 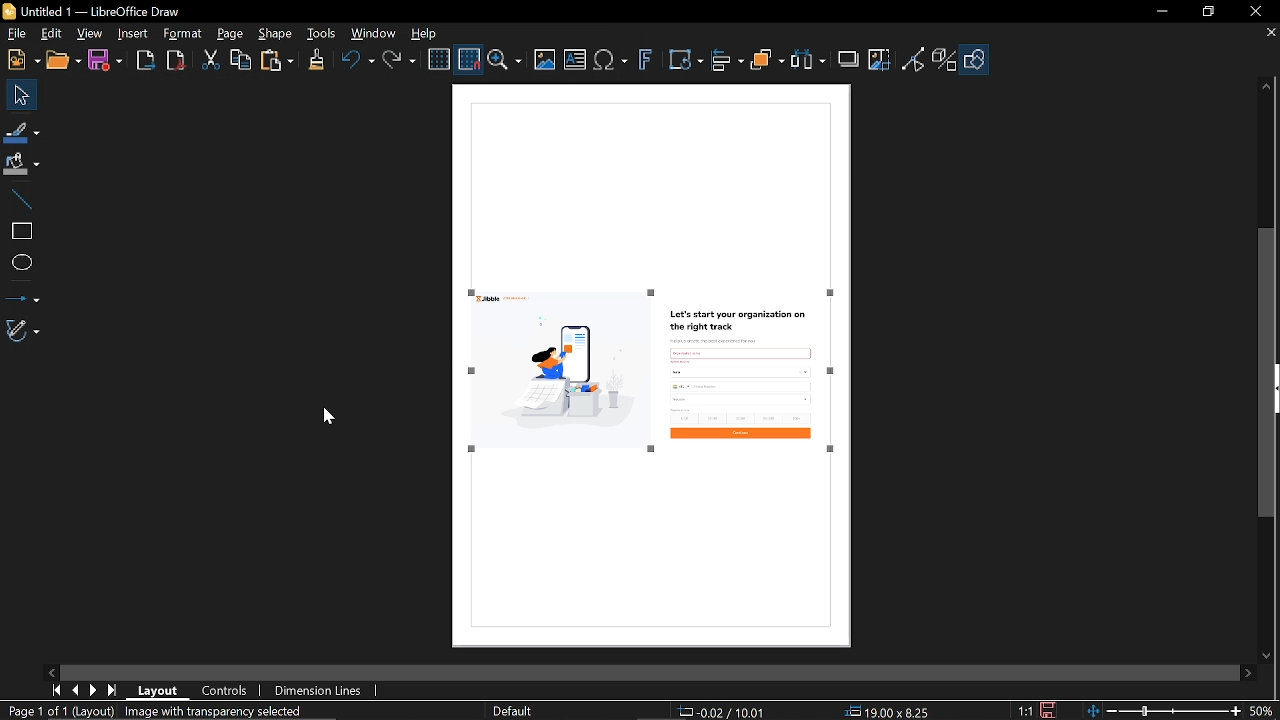 I want to click on Close tab, so click(x=1264, y=34).